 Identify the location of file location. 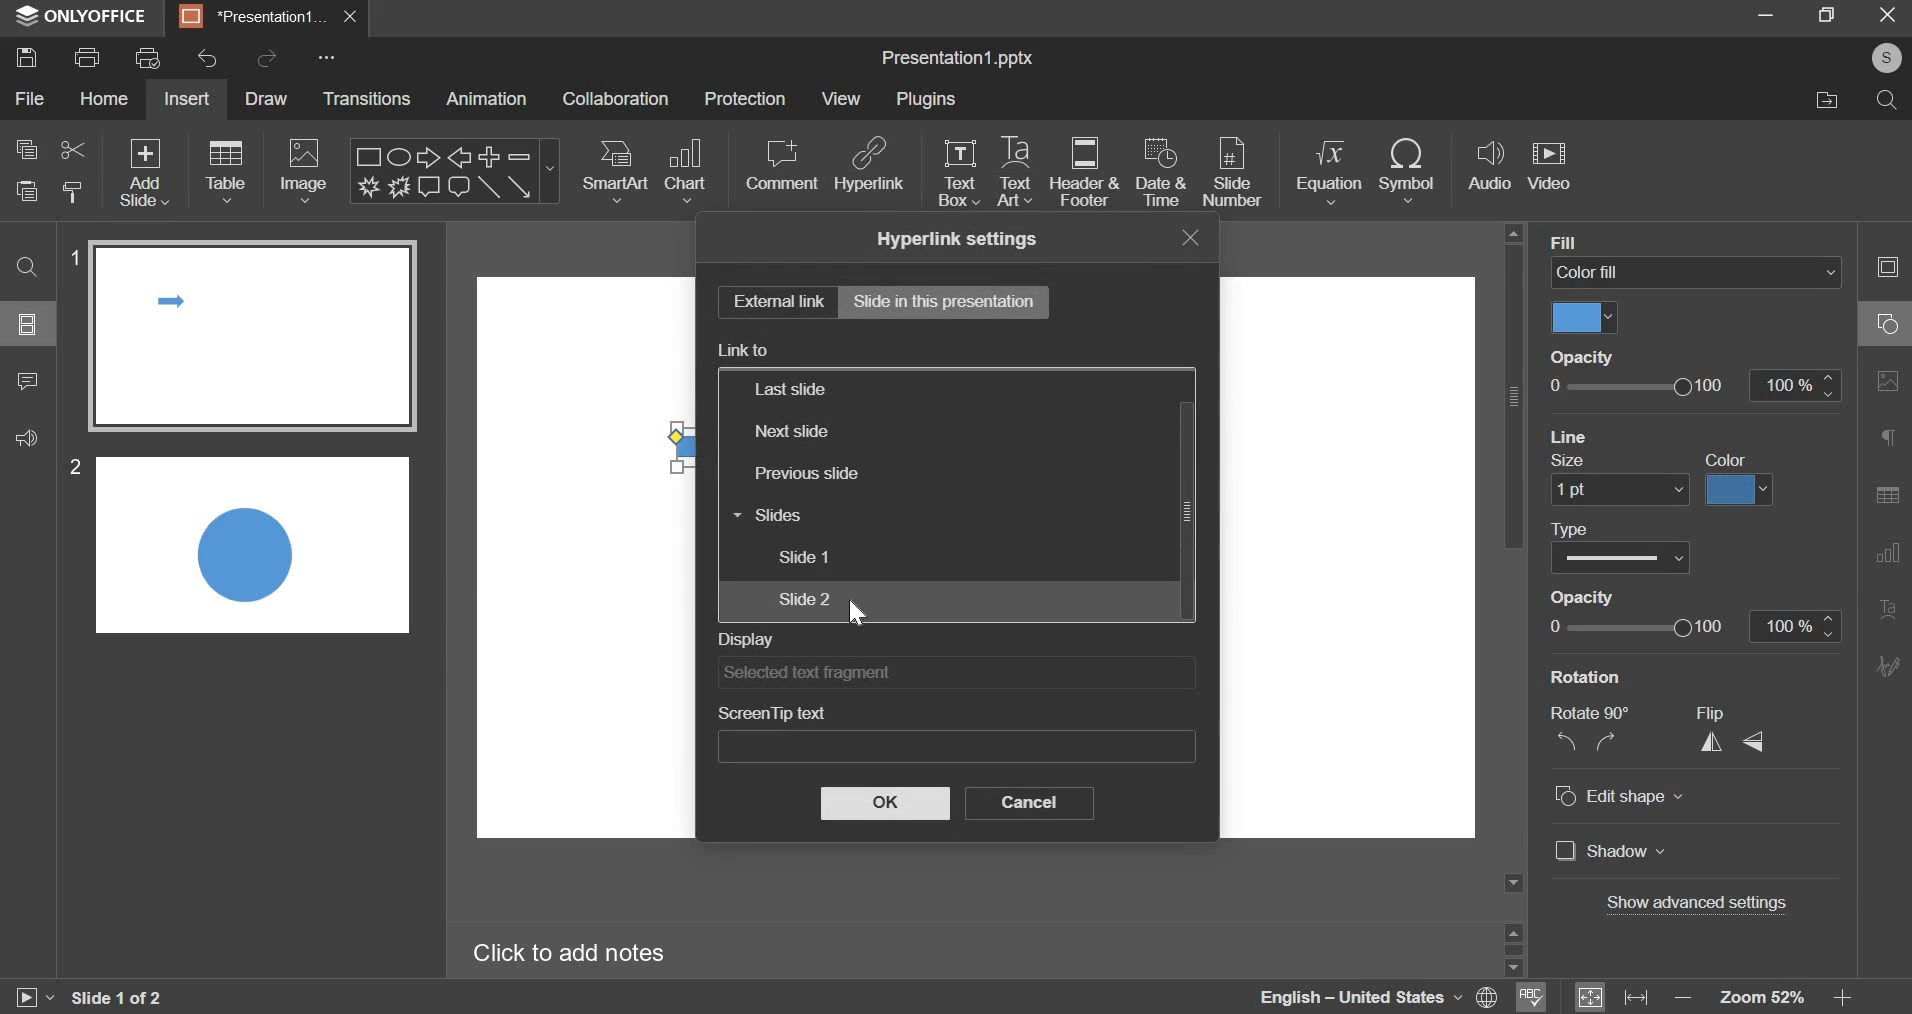
(1828, 102).